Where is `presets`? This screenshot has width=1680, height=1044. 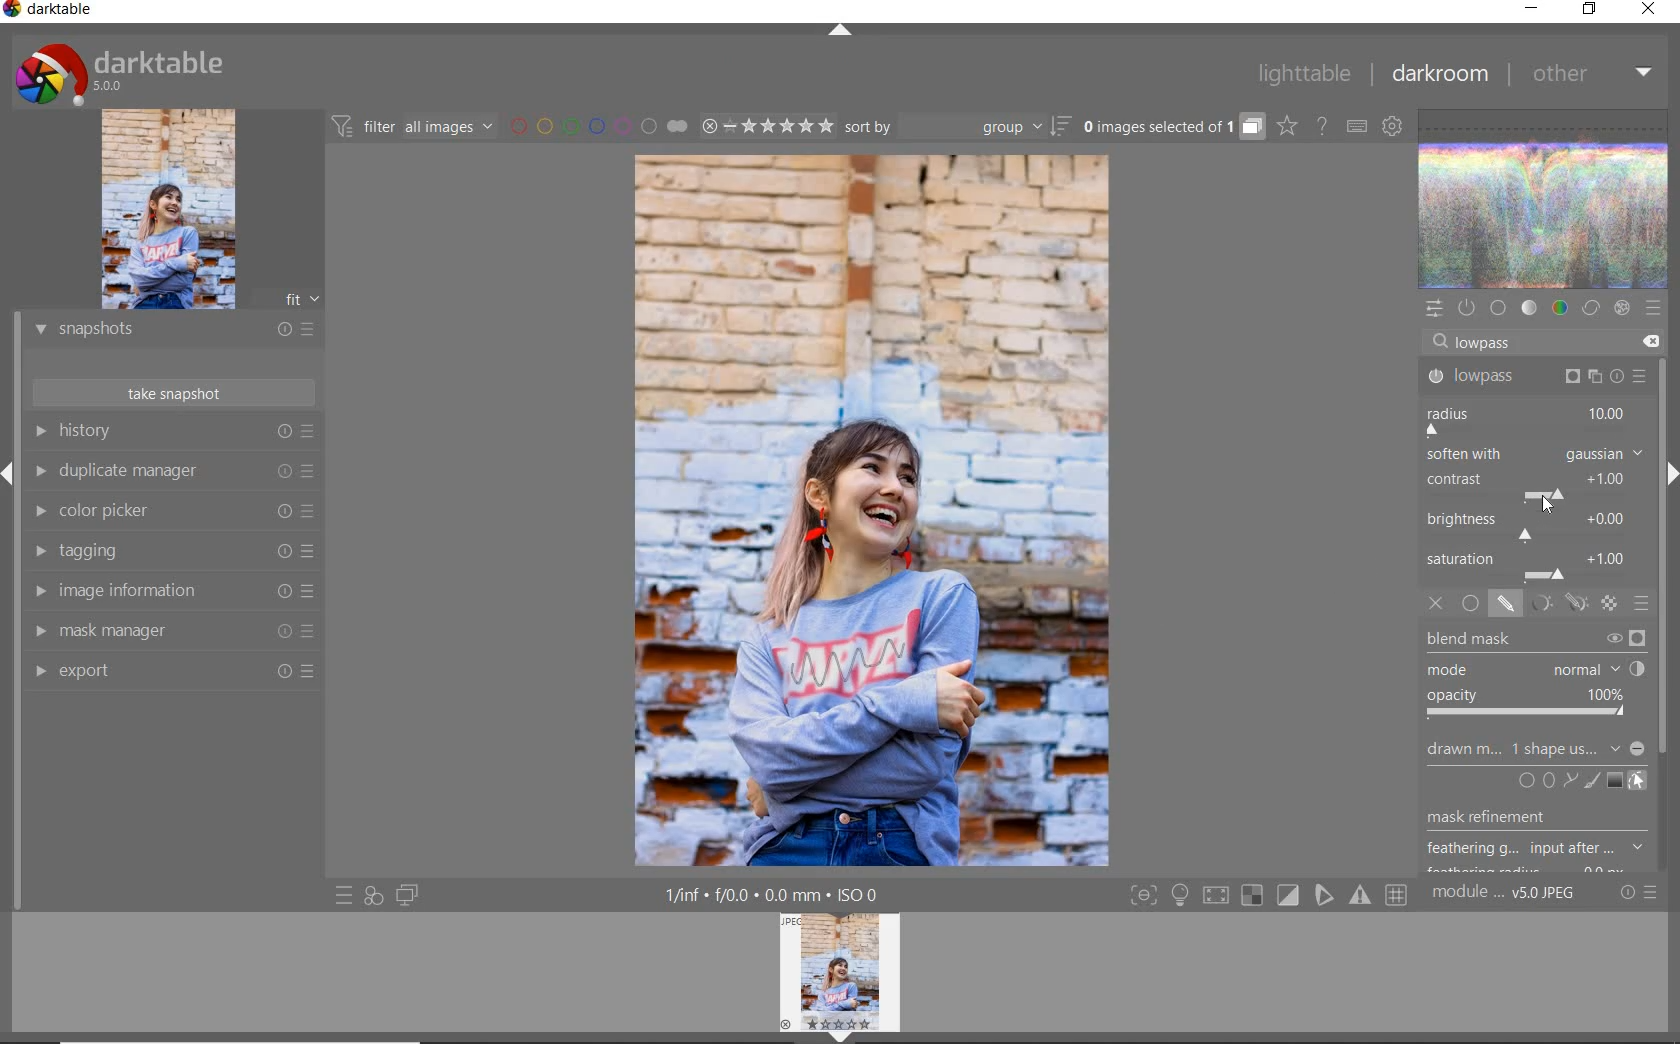 presets is located at coordinates (1653, 308).